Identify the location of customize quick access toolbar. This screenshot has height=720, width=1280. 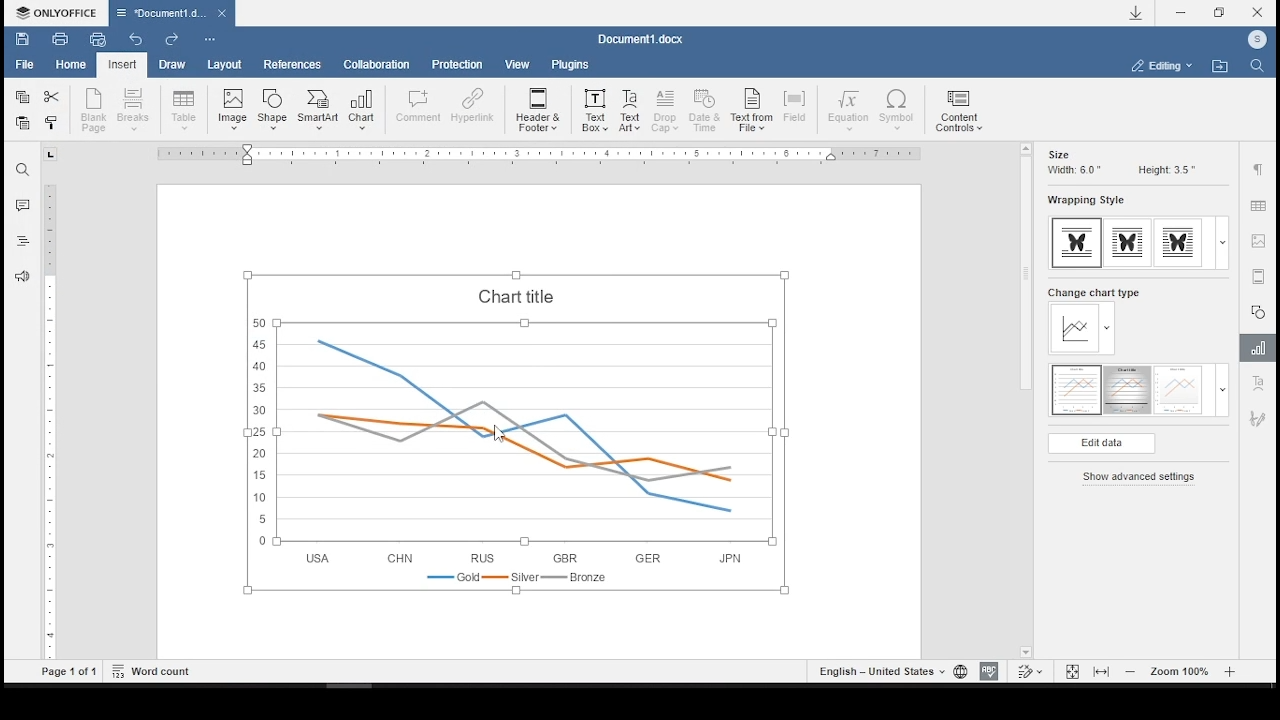
(211, 40).